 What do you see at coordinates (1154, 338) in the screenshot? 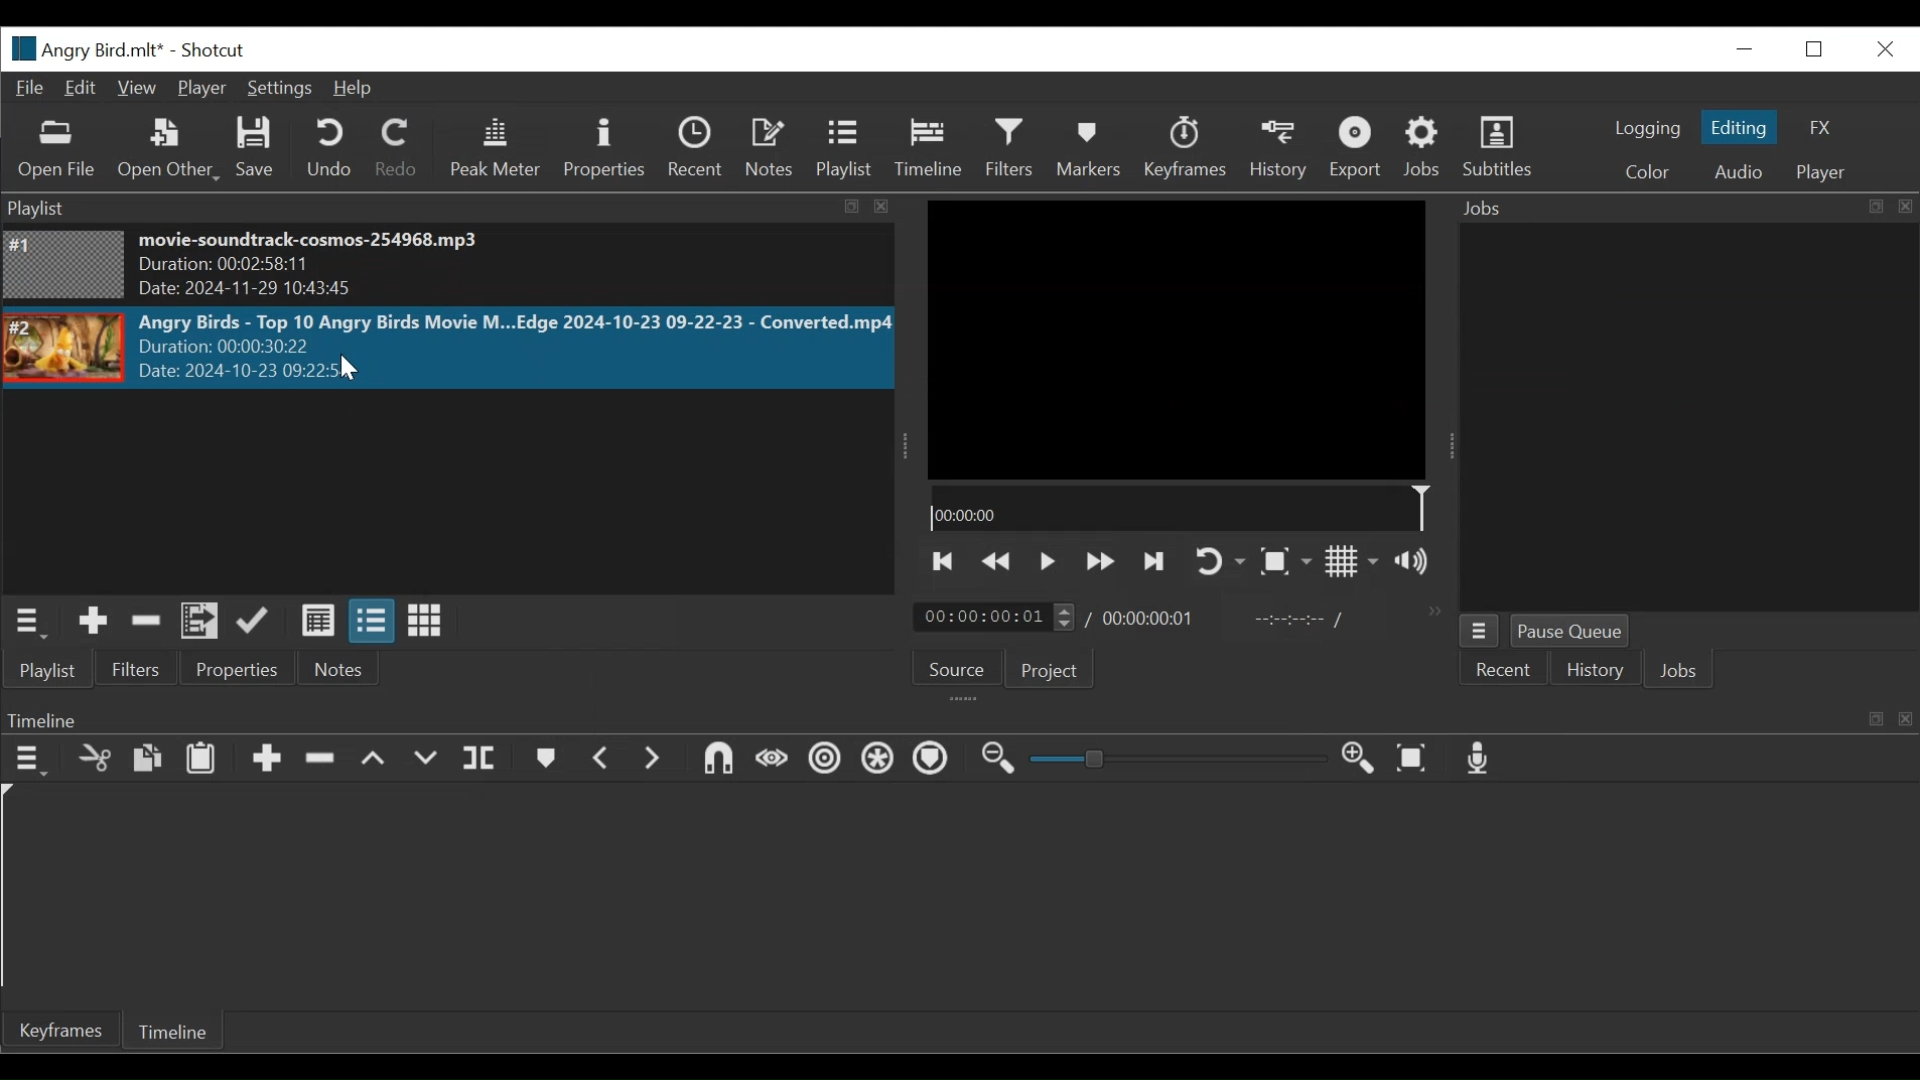
I see `Media Viewer` at bounding box center [1154, 338].